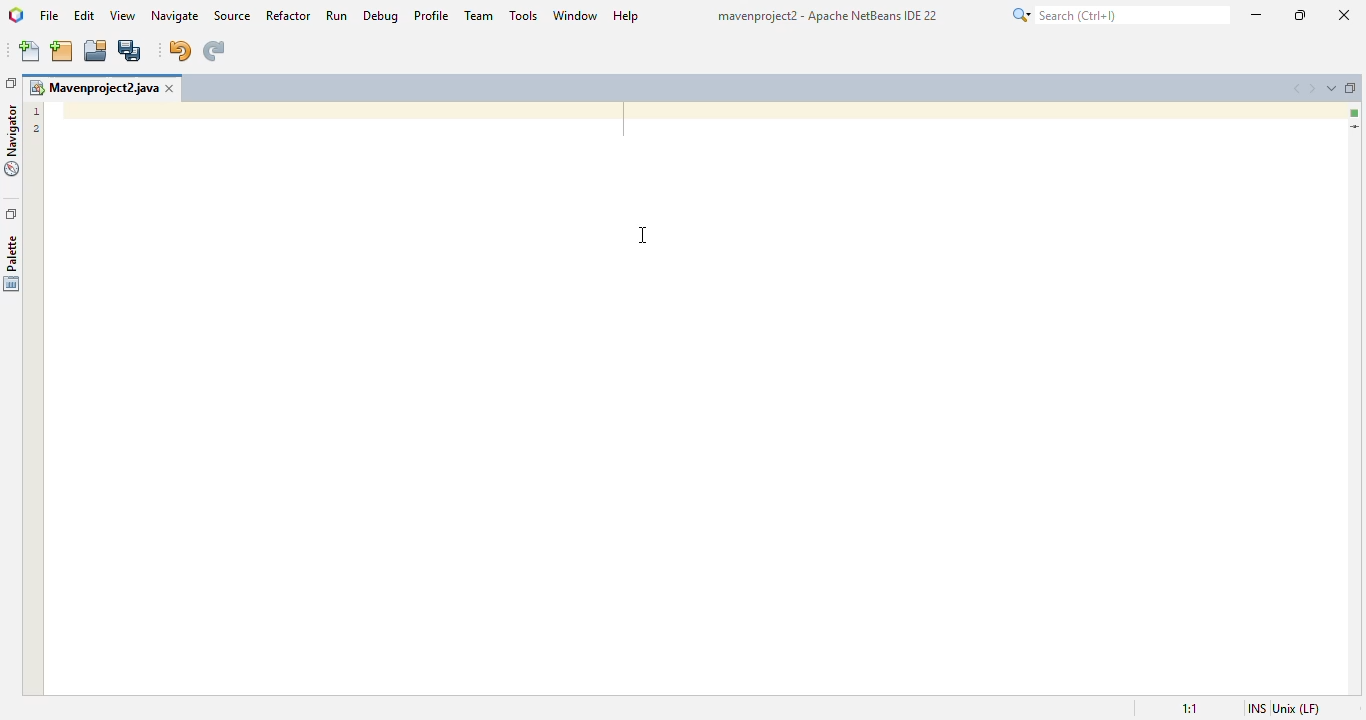  Describe the element at coordinates (1332, 88) in the screenshot. I see `show opened documents list` at that location.